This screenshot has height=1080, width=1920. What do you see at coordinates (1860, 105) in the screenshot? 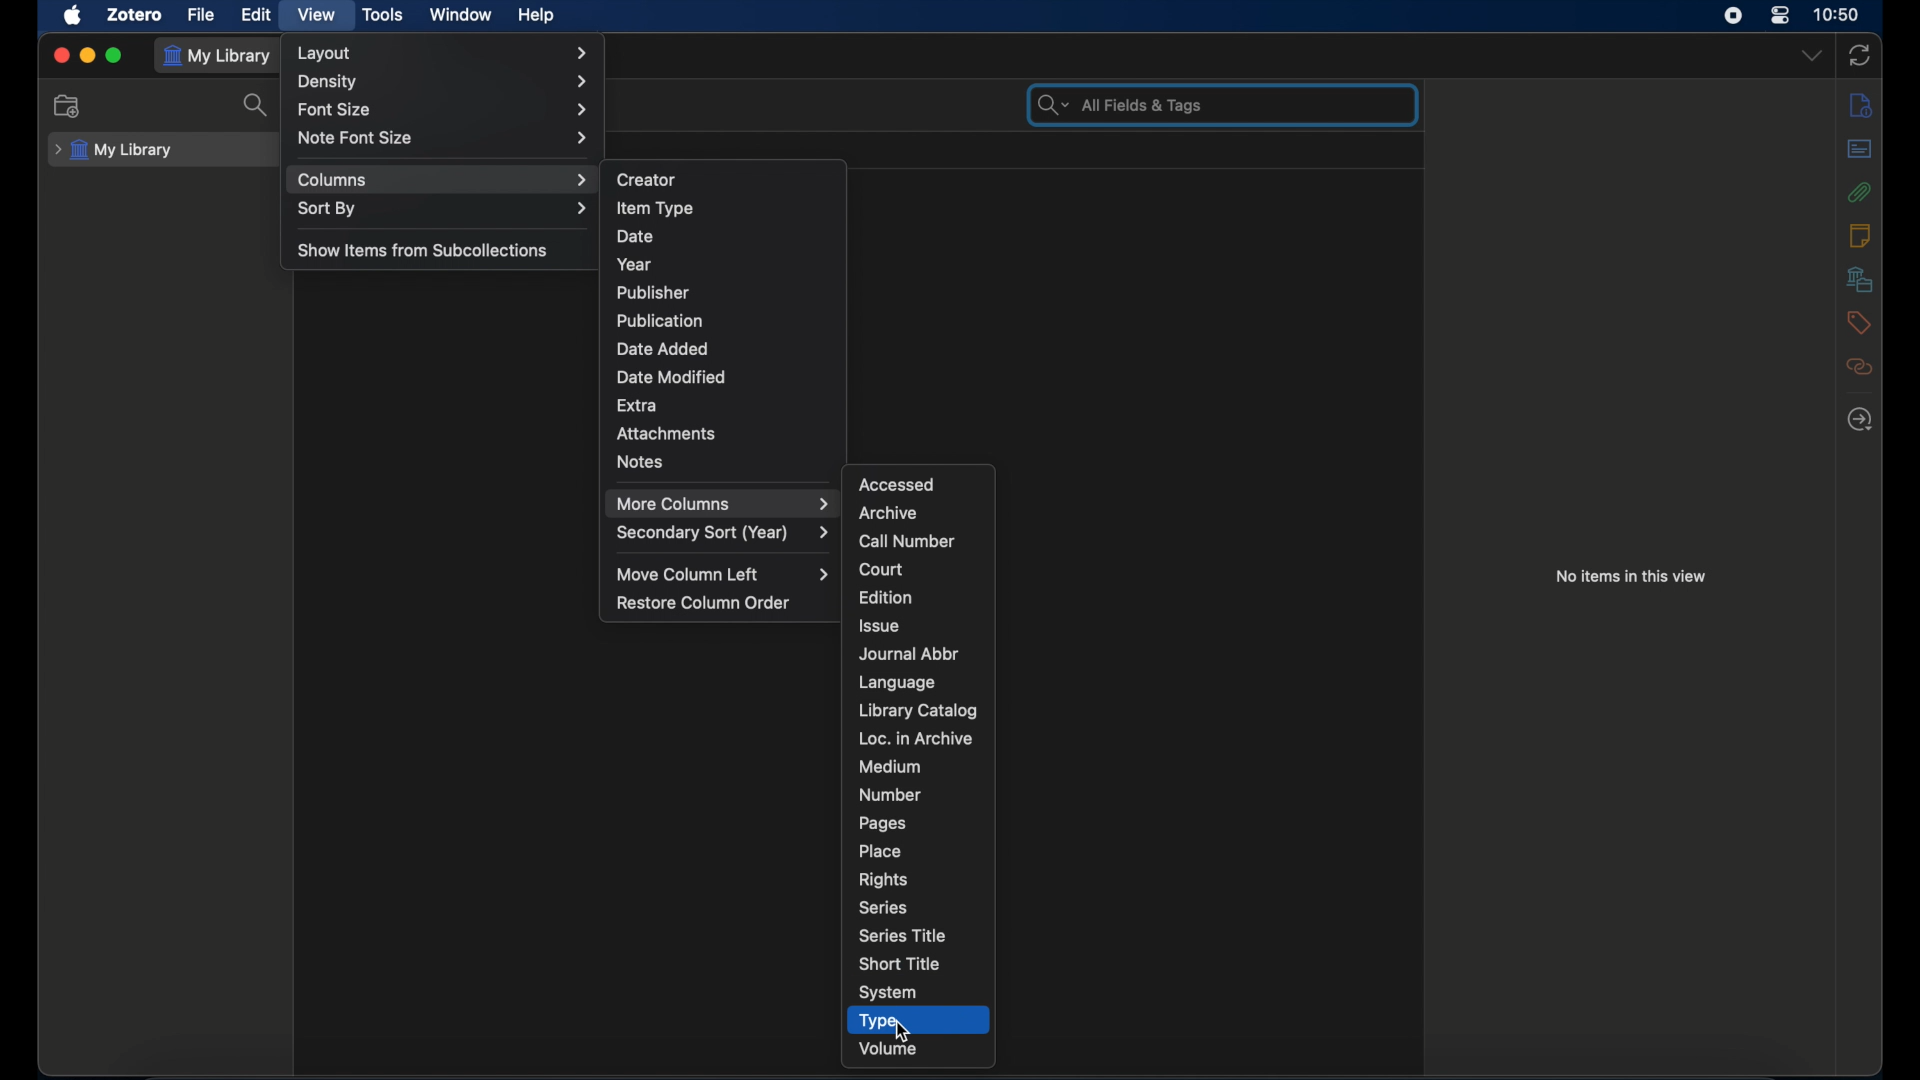
I see `info` at bounding box center [1860, 105].